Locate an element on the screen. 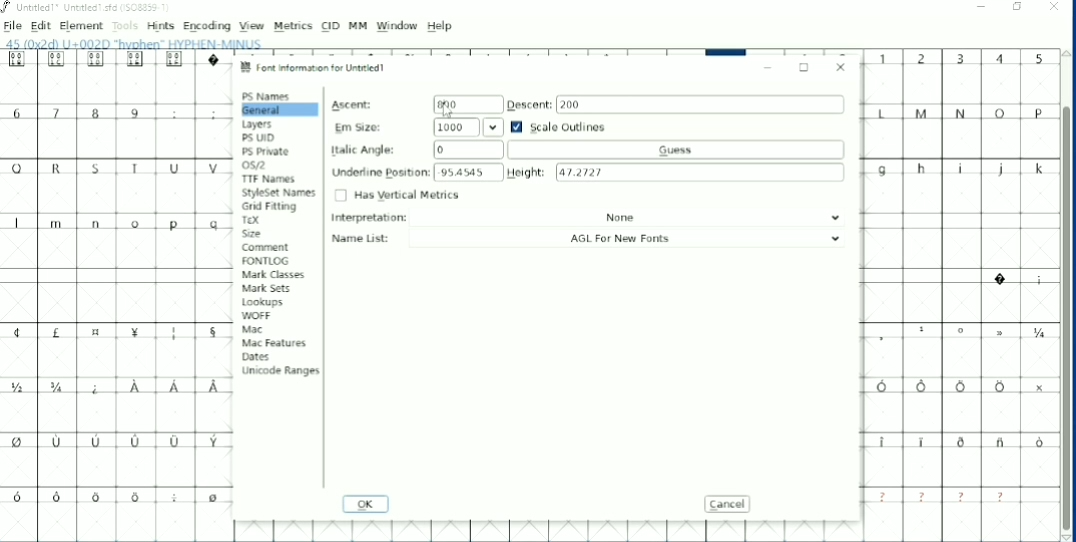 The height and width of the screenshot is (542, 1076). FONTLOG is located at coordinates (266, 261).